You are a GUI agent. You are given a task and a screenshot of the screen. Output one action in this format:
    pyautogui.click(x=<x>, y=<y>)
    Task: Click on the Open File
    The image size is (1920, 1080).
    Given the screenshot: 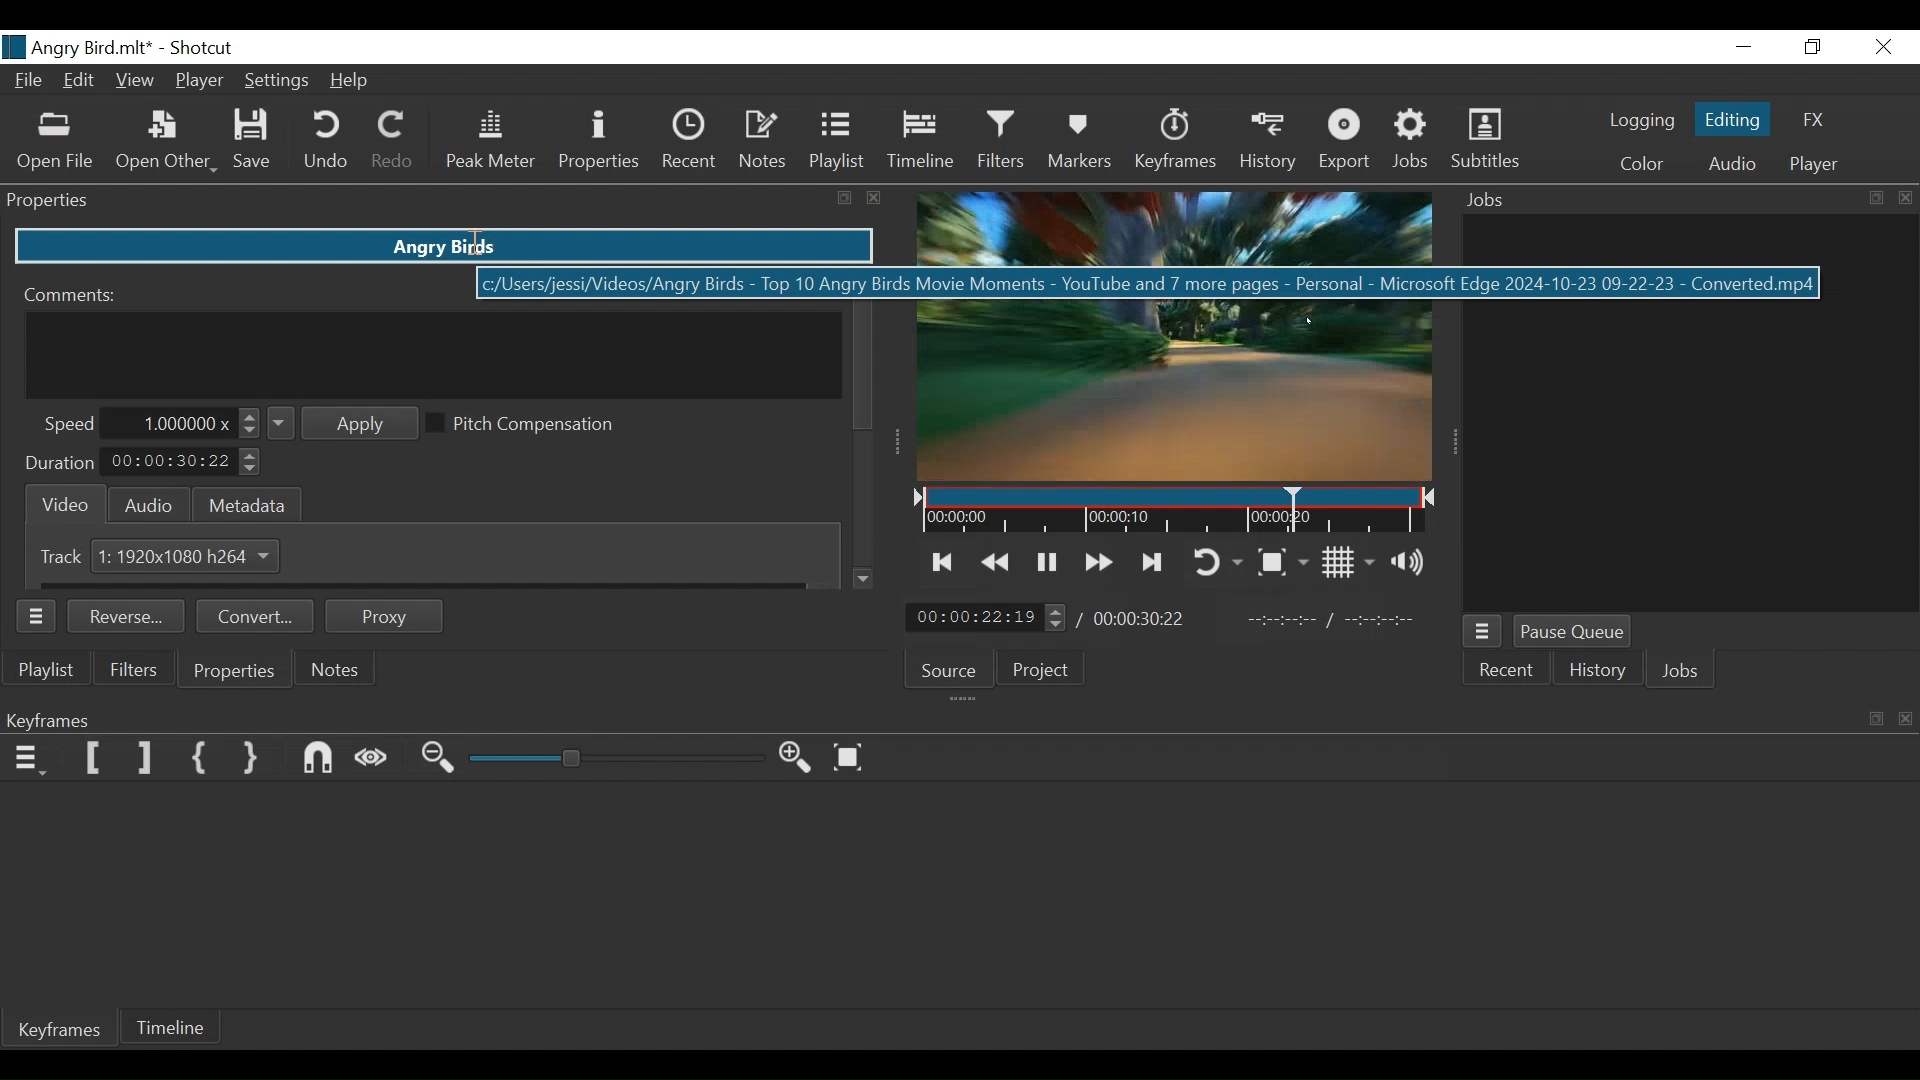 What is the action you would take?
    pyautogui.click(x=56, y=141)
    